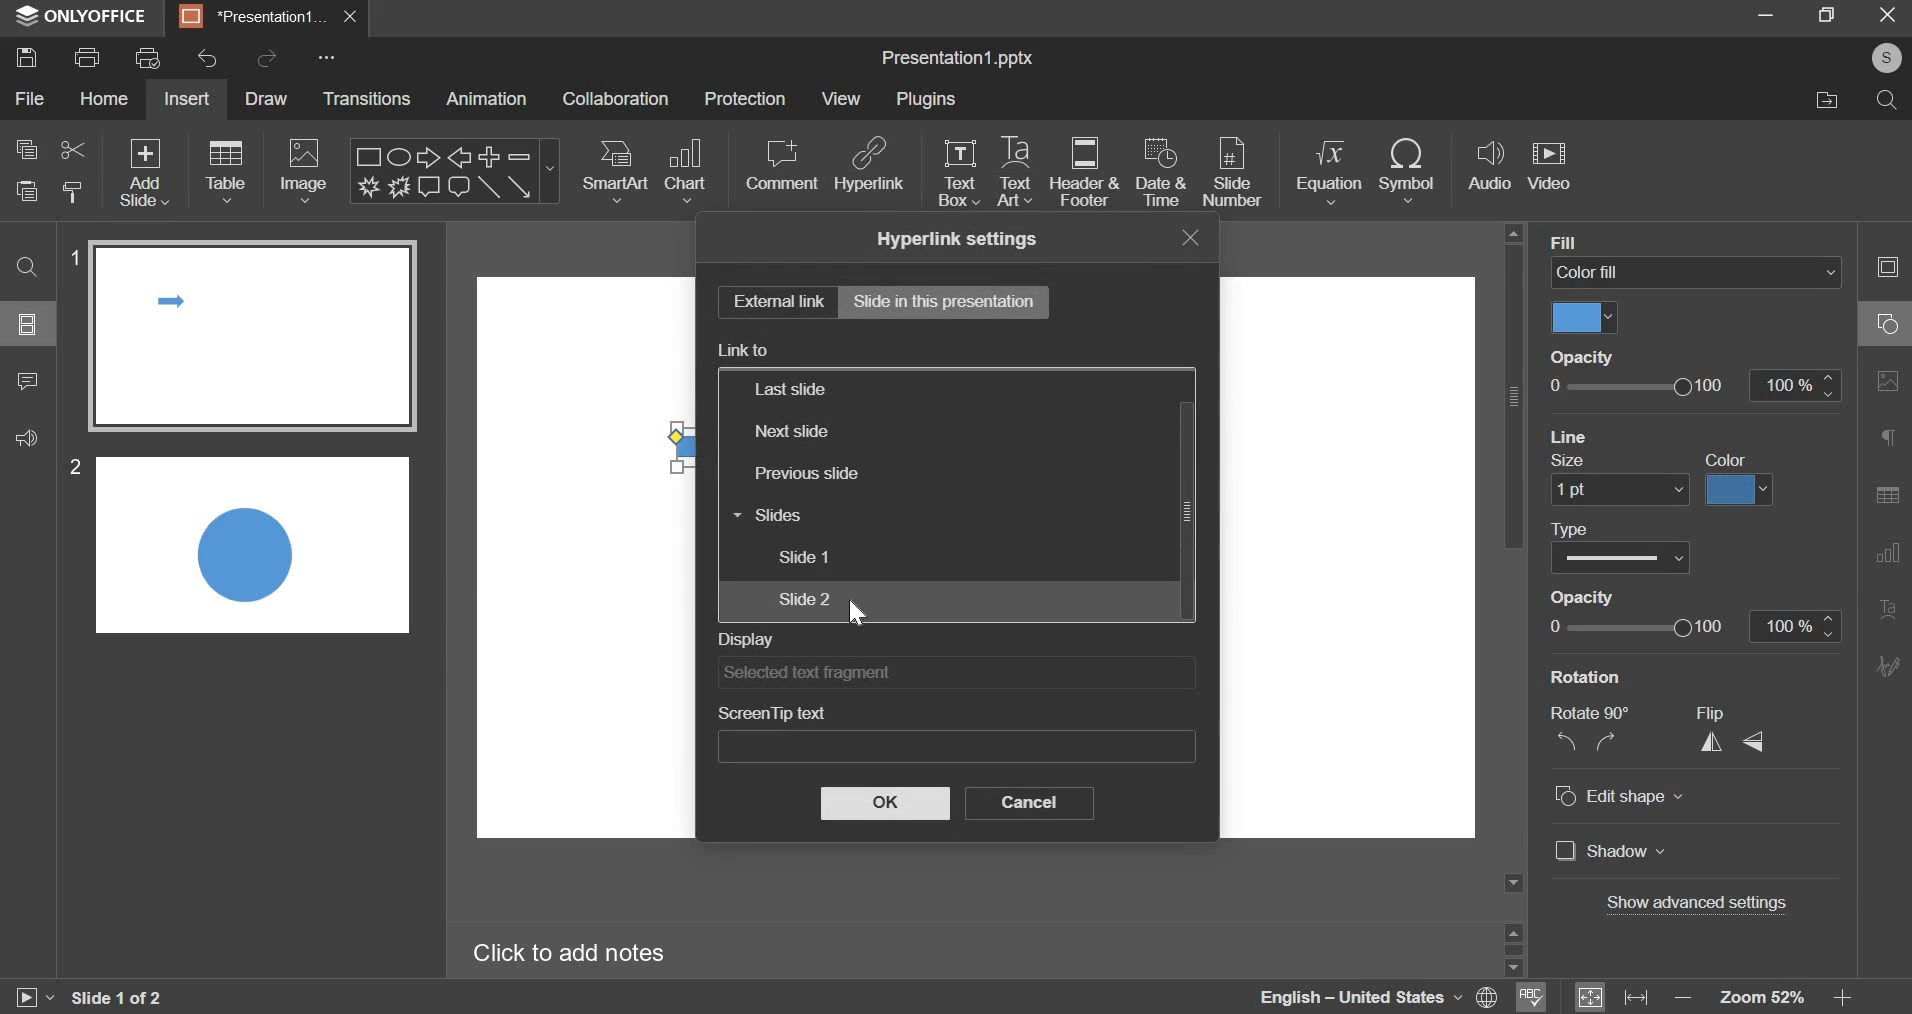 This screenshot has height=1014, width=1912. I want to click on slide 1, so click(806, 555).